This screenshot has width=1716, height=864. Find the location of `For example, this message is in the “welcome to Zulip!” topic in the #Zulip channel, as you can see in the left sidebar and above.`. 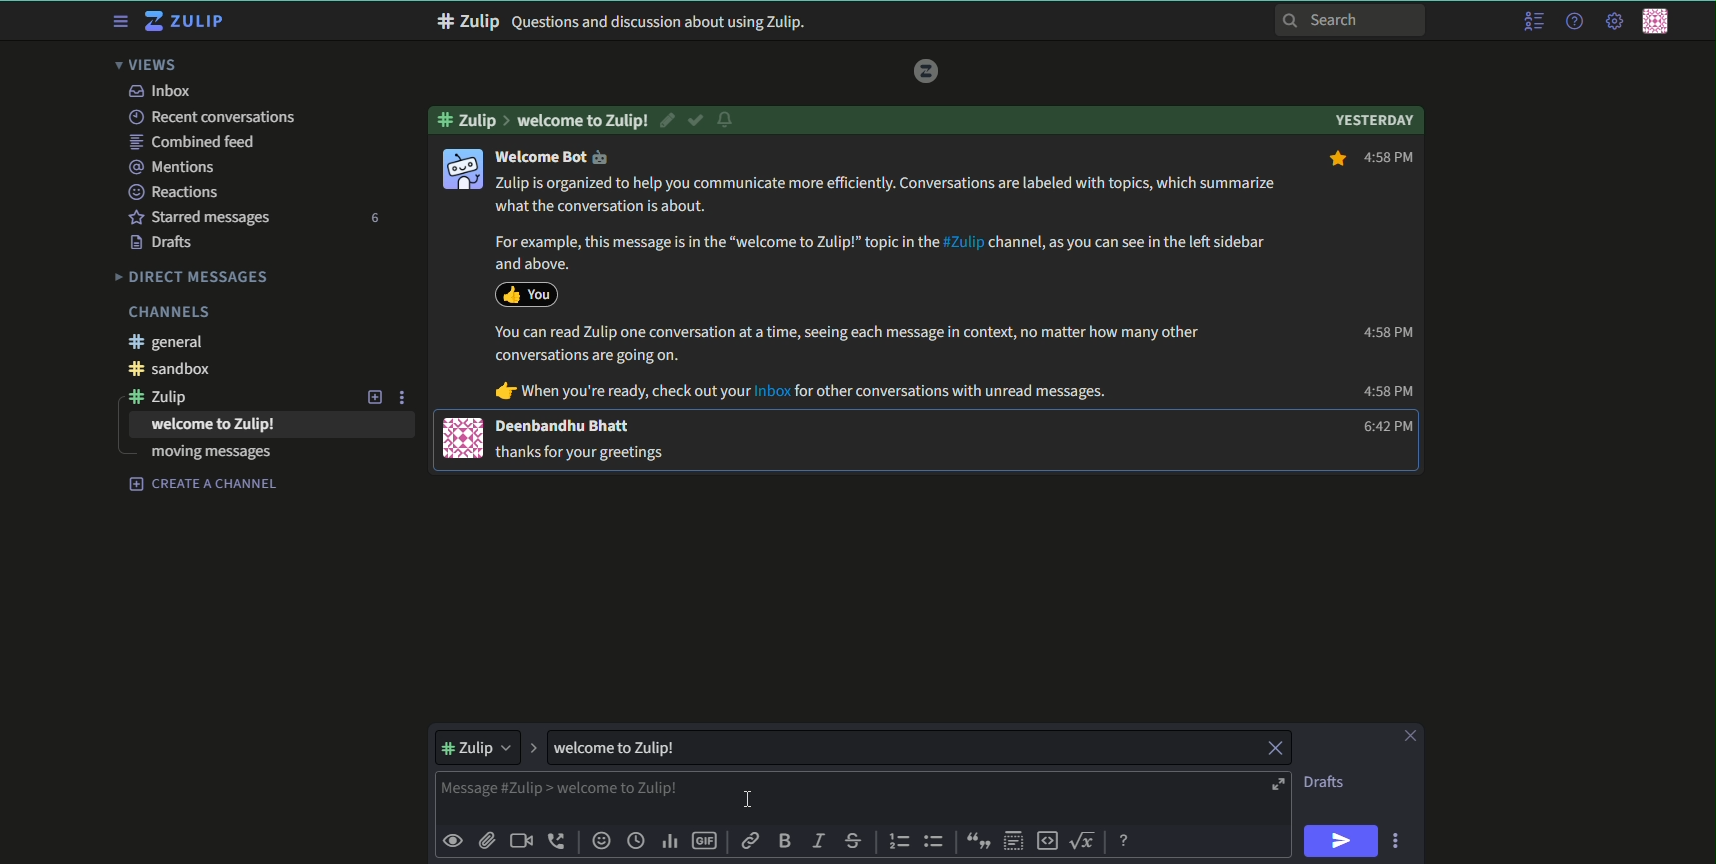

For example, this message is in the “welcome to Zulip!” topic in the #Zulip channel, as you can see in the left sidebar and above. is located at coordinates (875, 252).